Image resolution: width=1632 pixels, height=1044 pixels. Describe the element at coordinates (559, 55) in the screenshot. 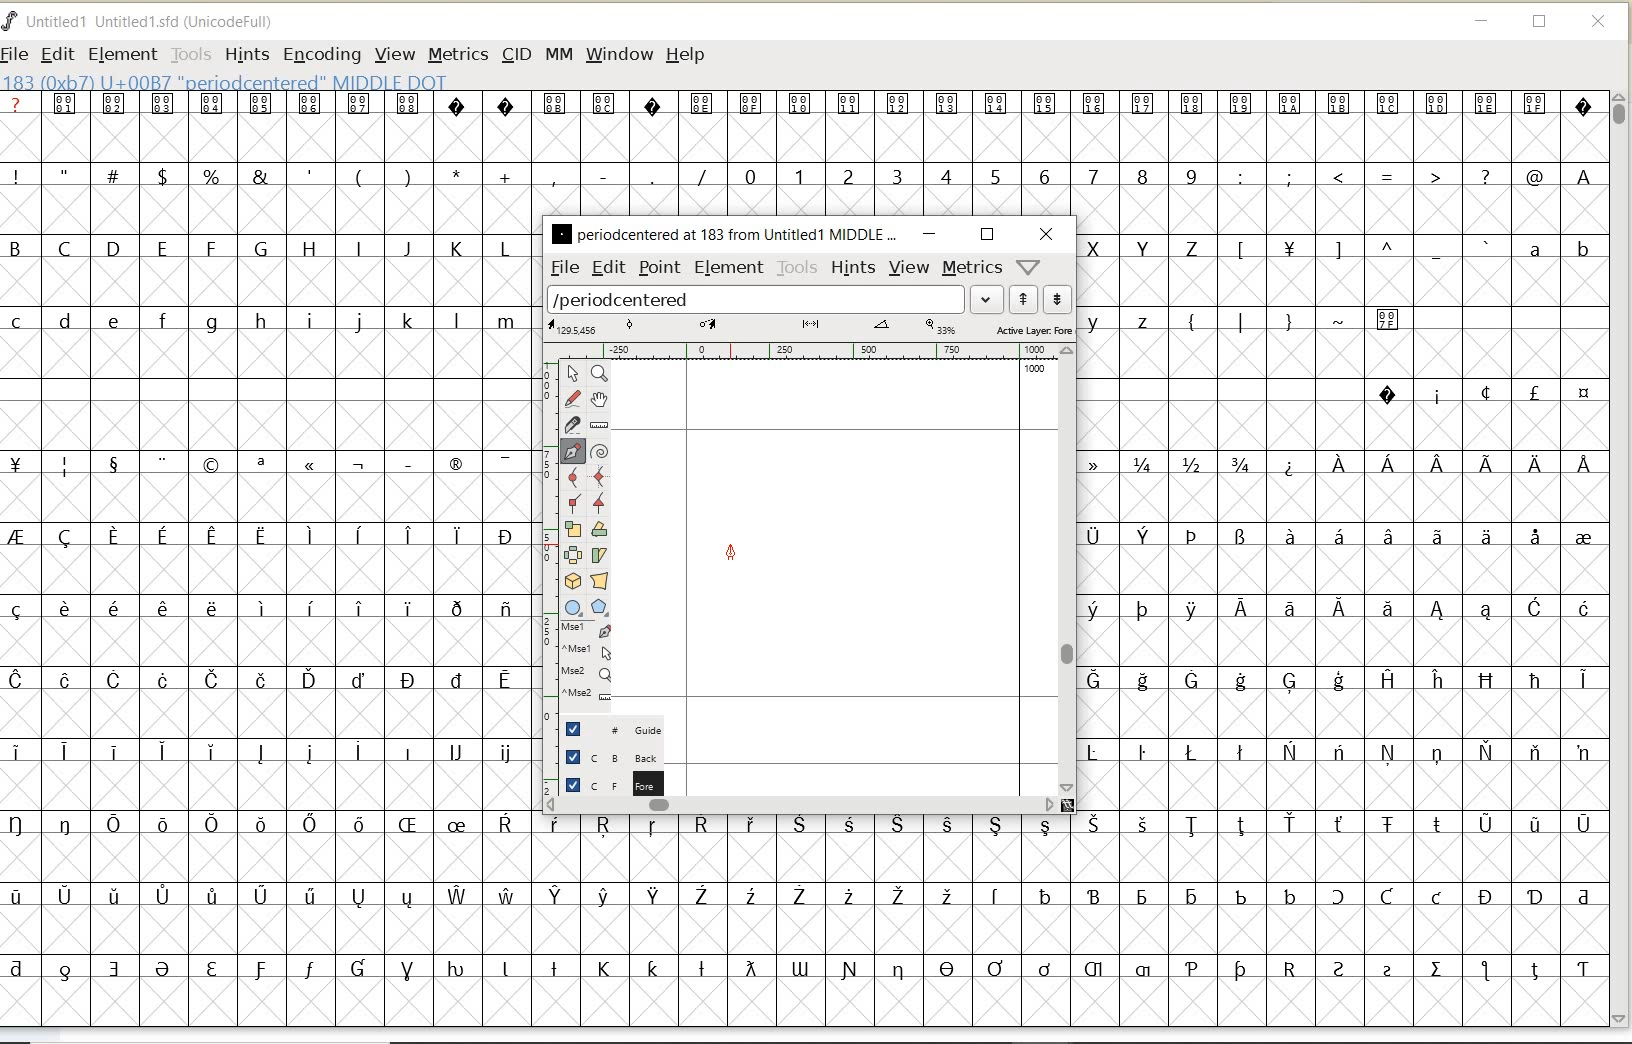

I see `MM` at that location.